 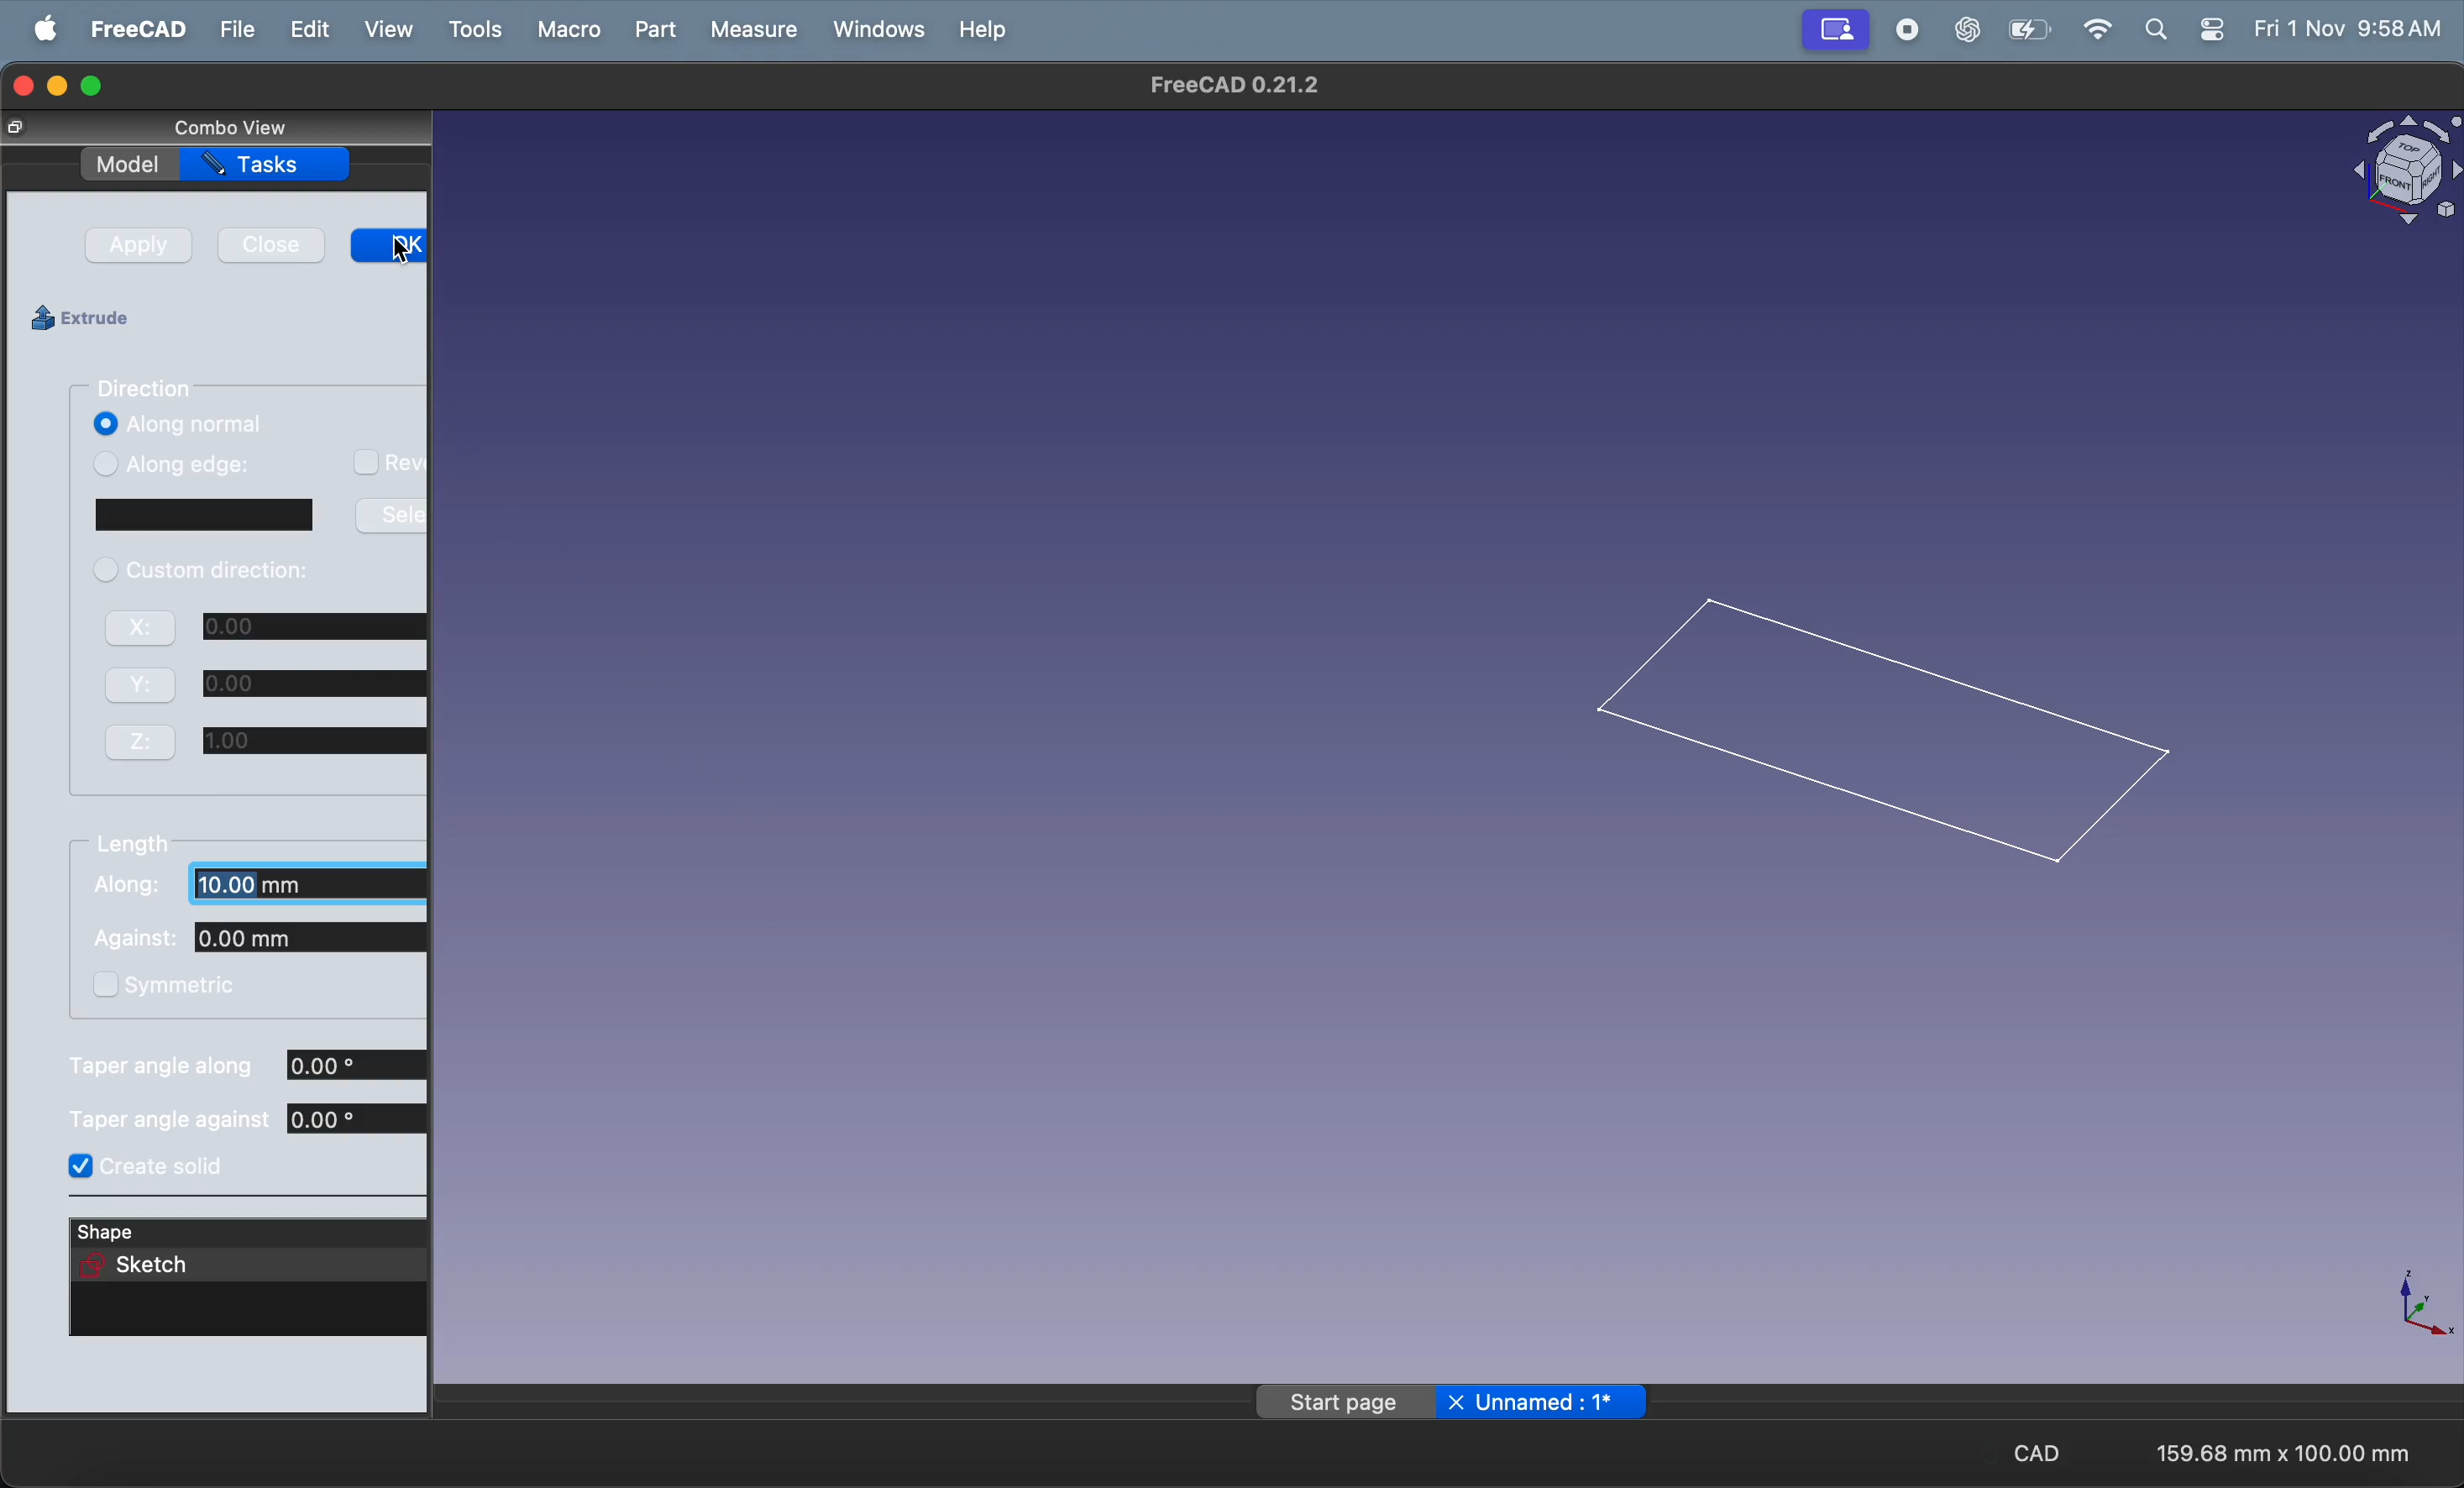 What do you see at coordinates (2098, 30) in the screenshot?
I see `wifi` at bounding box center [2098, 30].